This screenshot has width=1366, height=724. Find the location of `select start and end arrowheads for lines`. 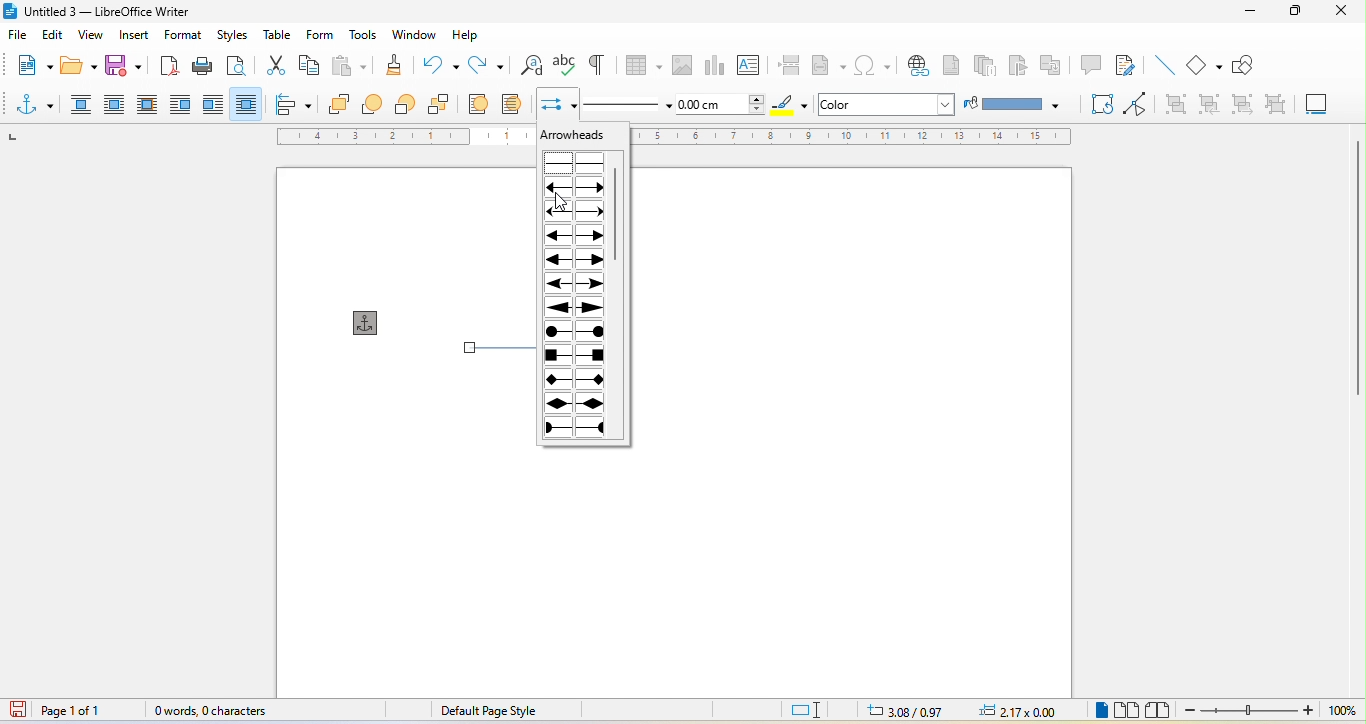

select start and end arrowheads for lines is located at coordinates (558, 102).